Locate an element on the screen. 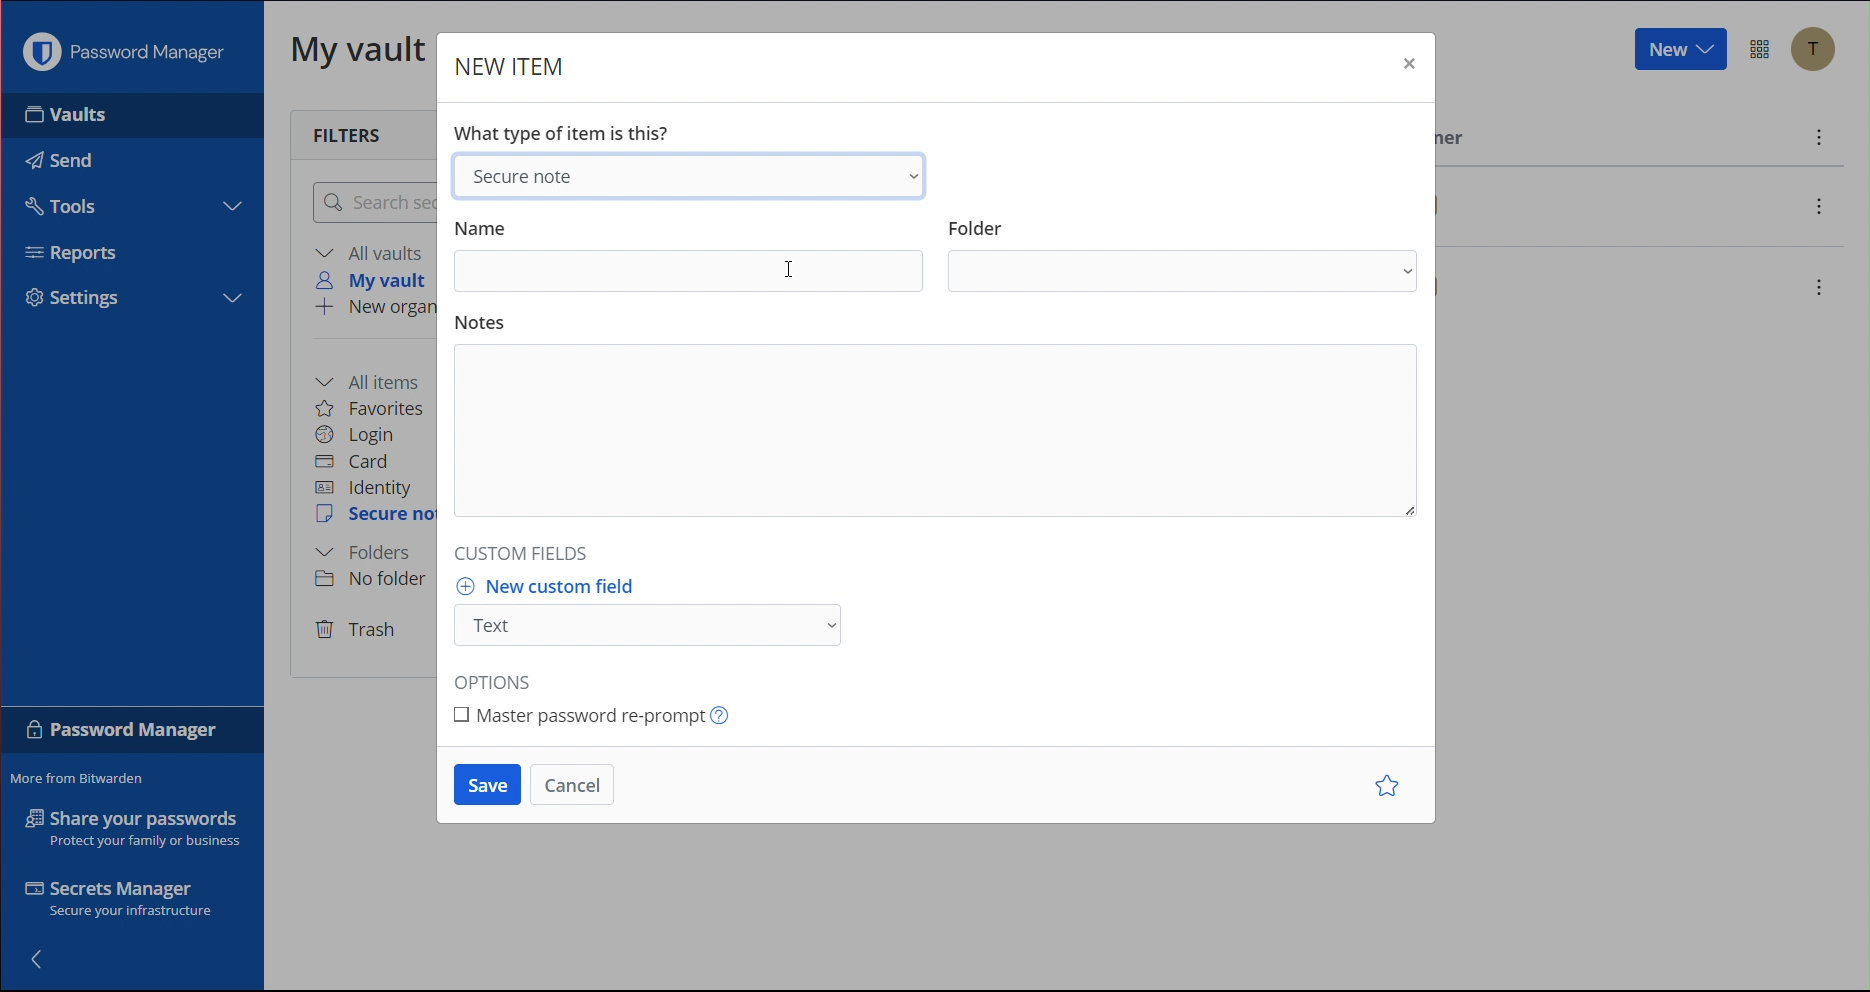 This screenshot has width=1870, height=992. Secrets Manager is located at coordinates (116, 898).